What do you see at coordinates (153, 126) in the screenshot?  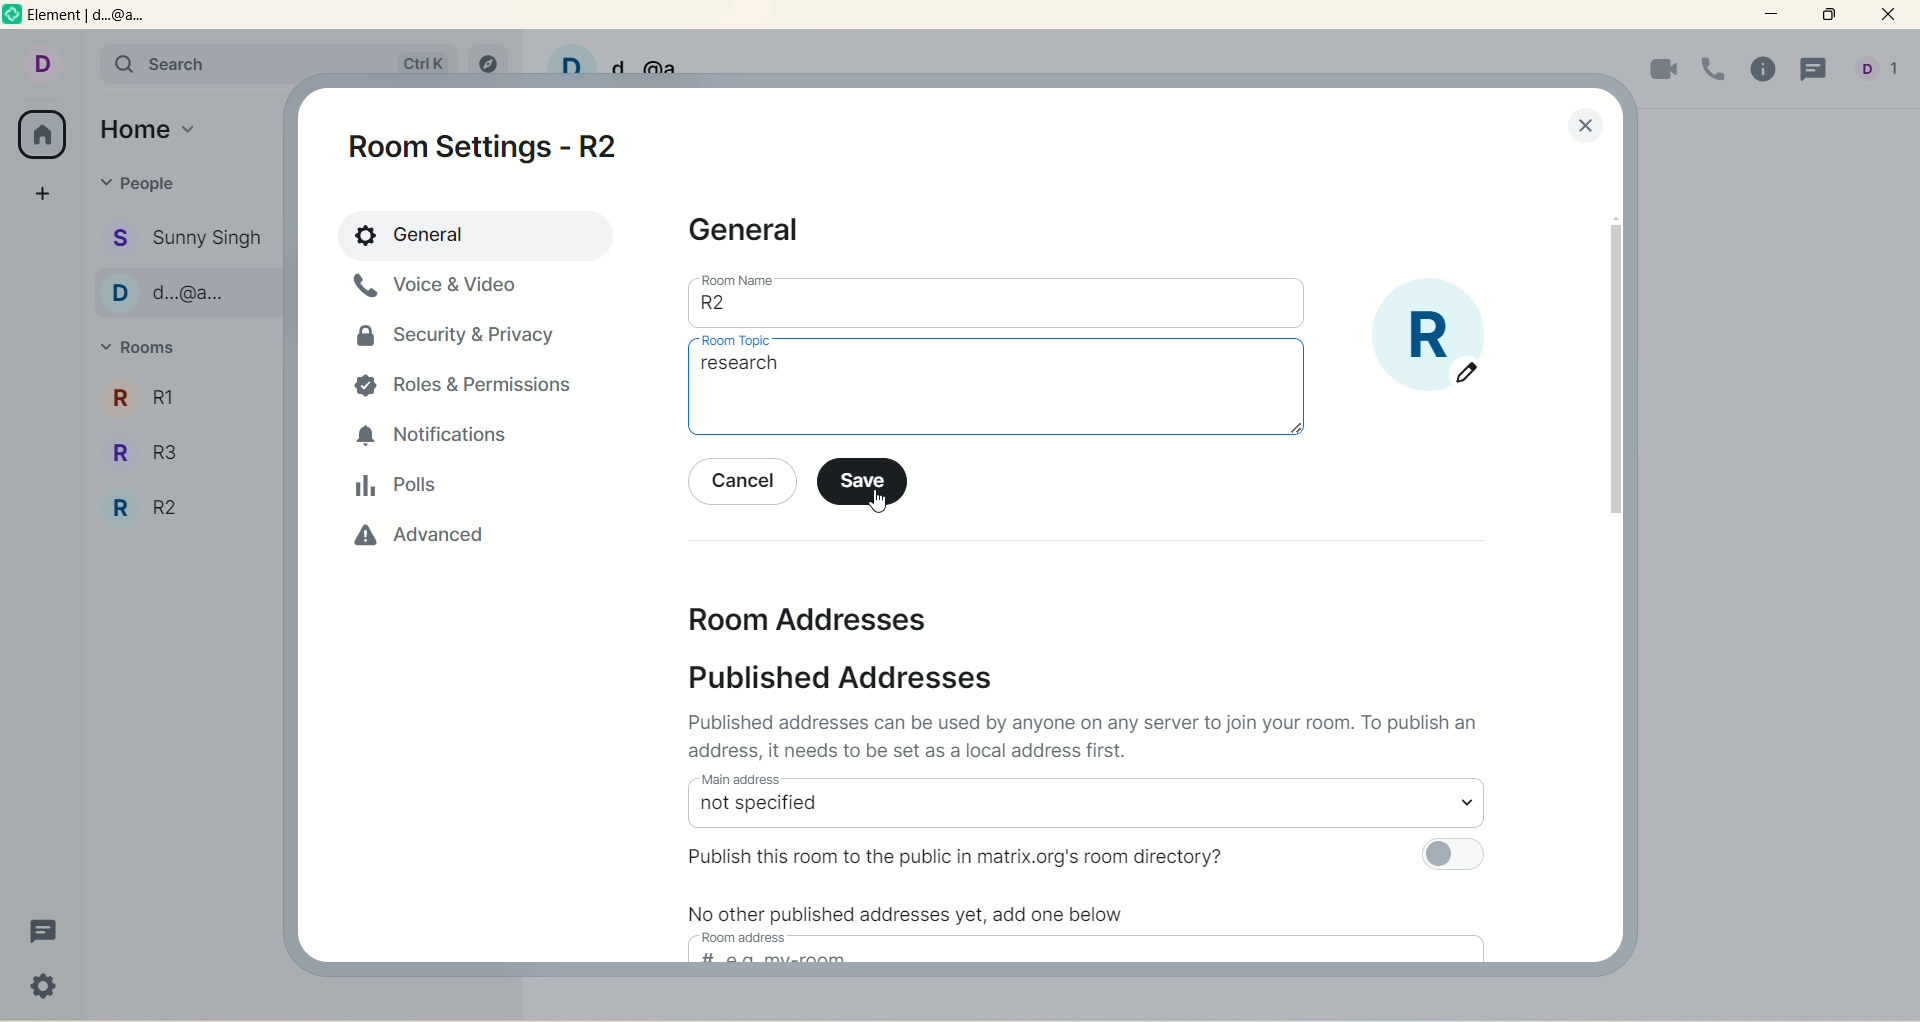 I see `home` at bounding box center [153, 126].